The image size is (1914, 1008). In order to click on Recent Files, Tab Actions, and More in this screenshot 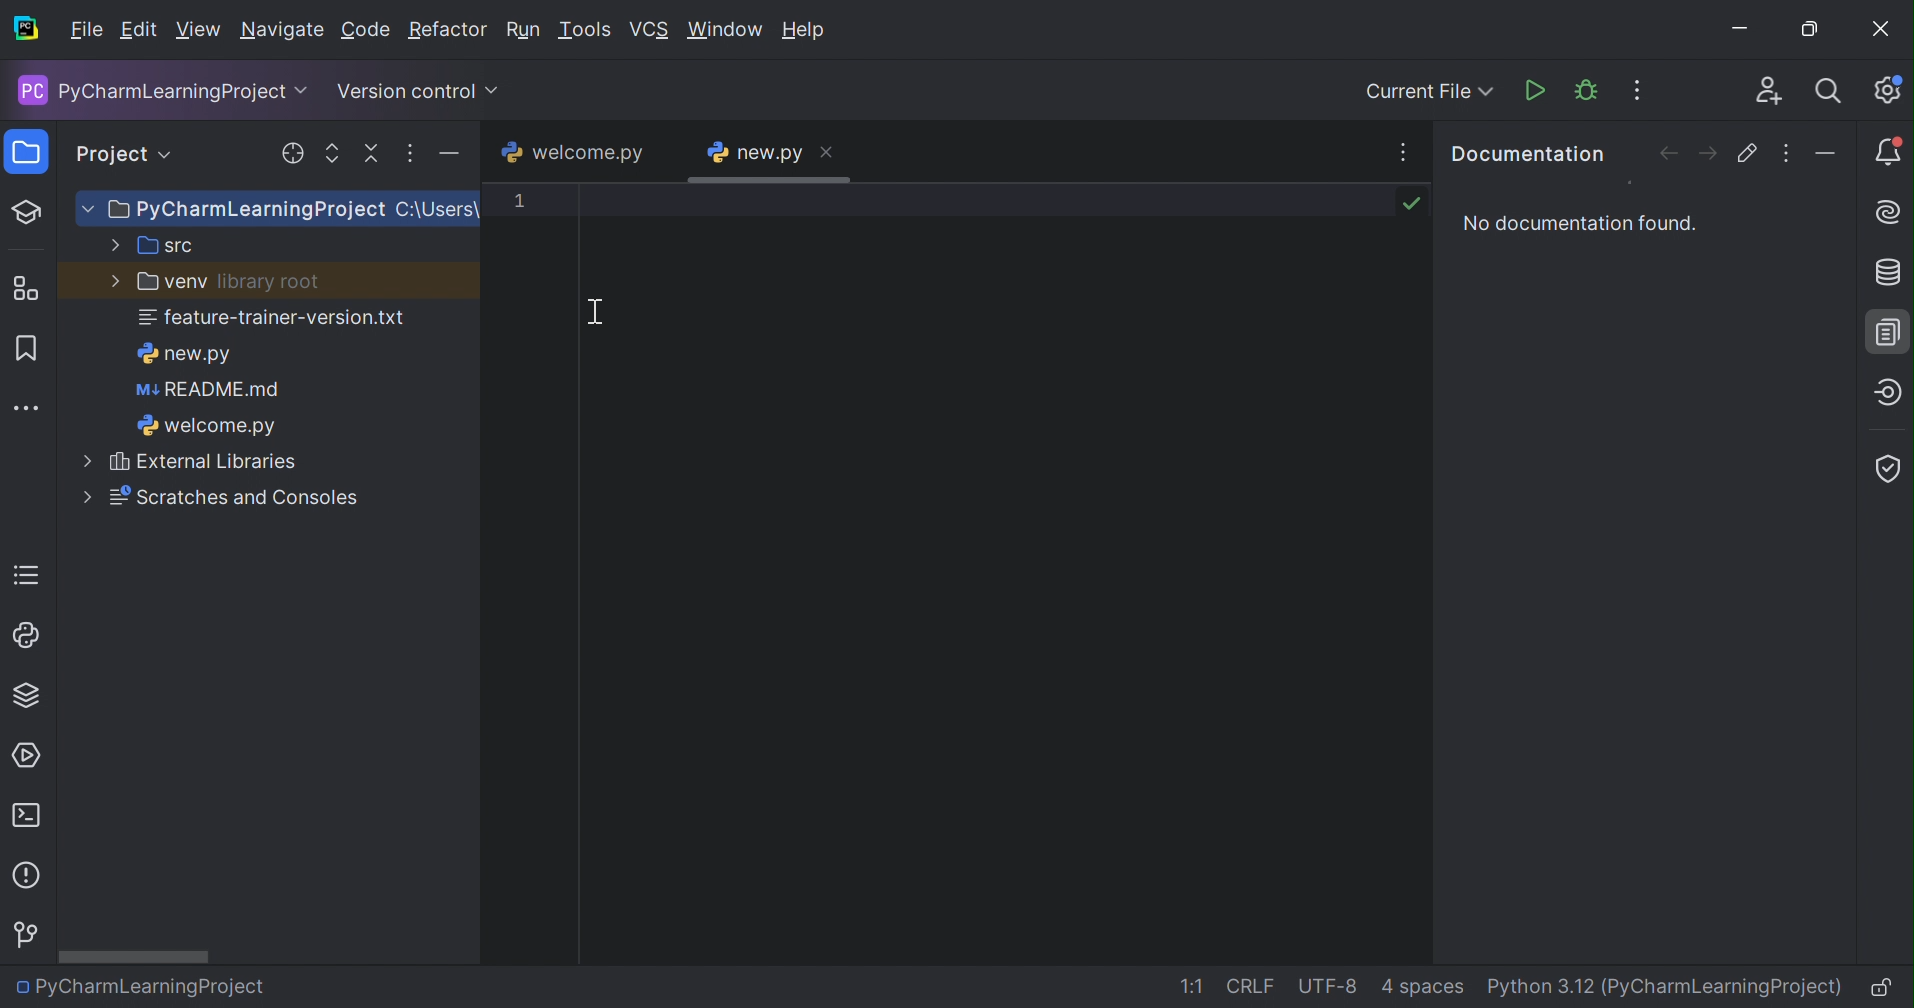, I will do `click(1399, 149)`.